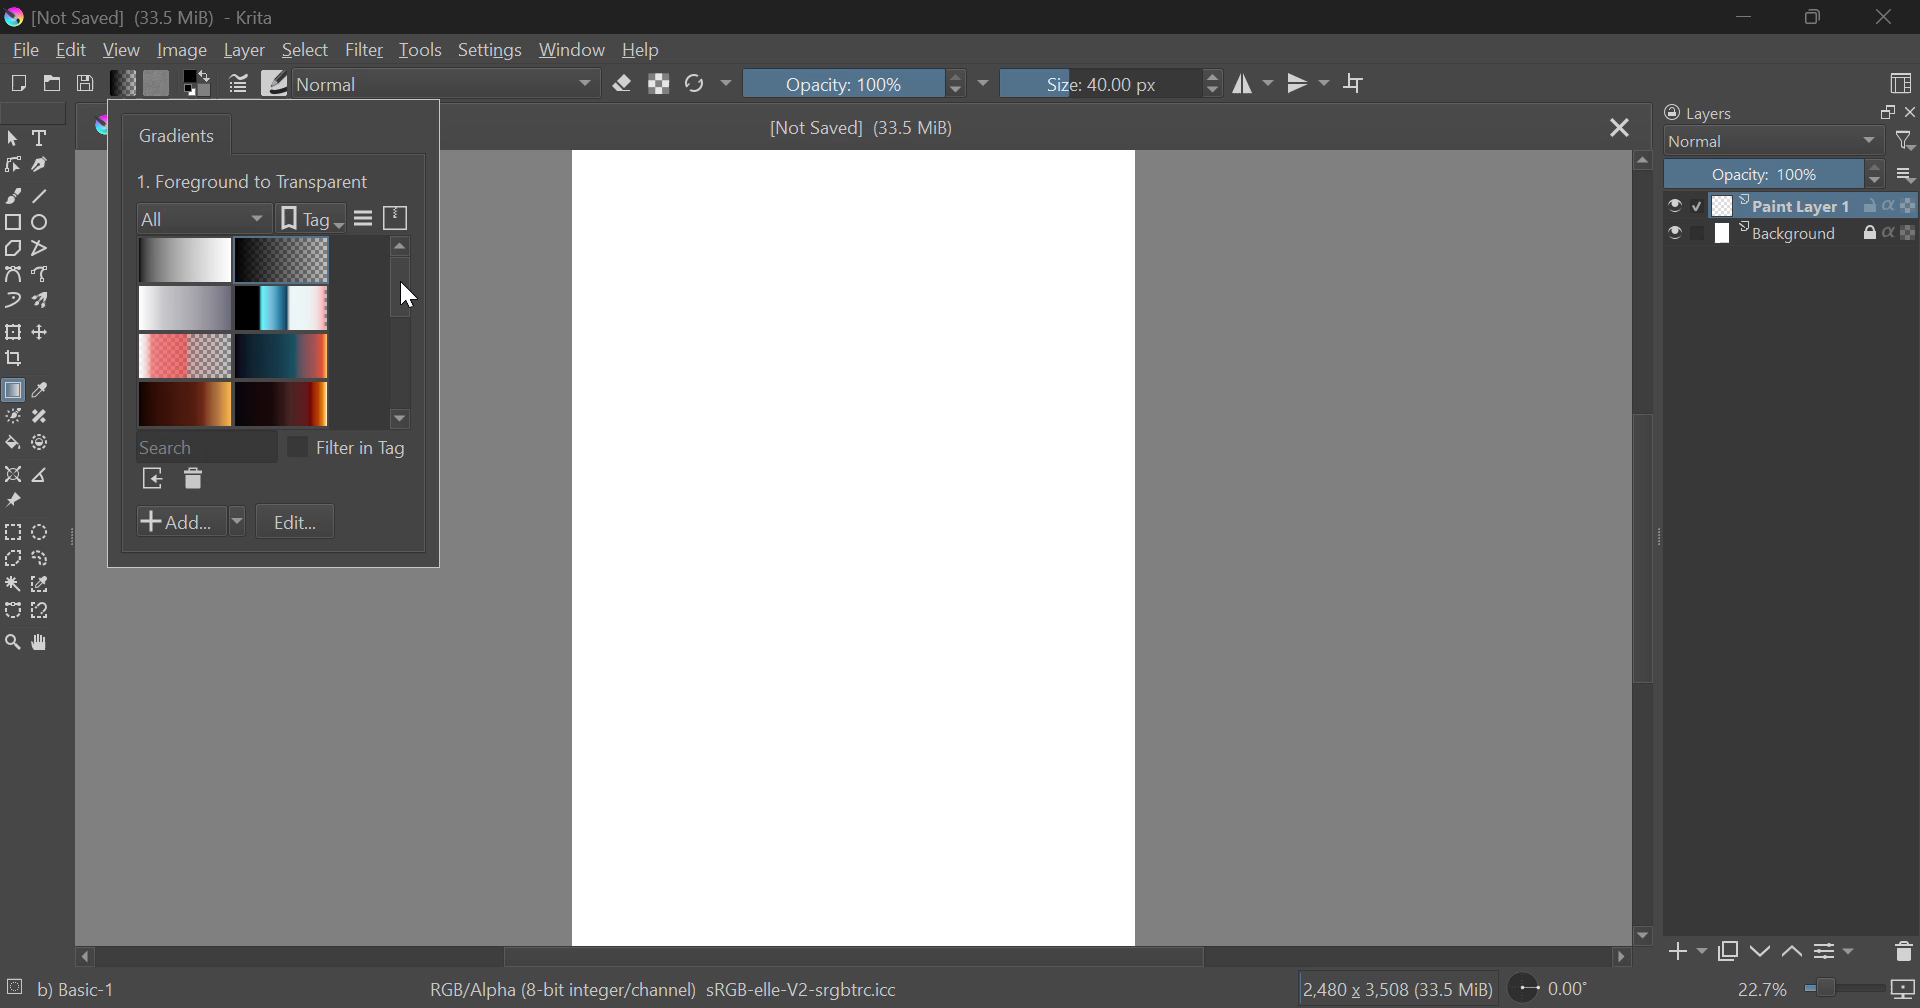  I want to click on Copy Layer, so click(1728, 955).